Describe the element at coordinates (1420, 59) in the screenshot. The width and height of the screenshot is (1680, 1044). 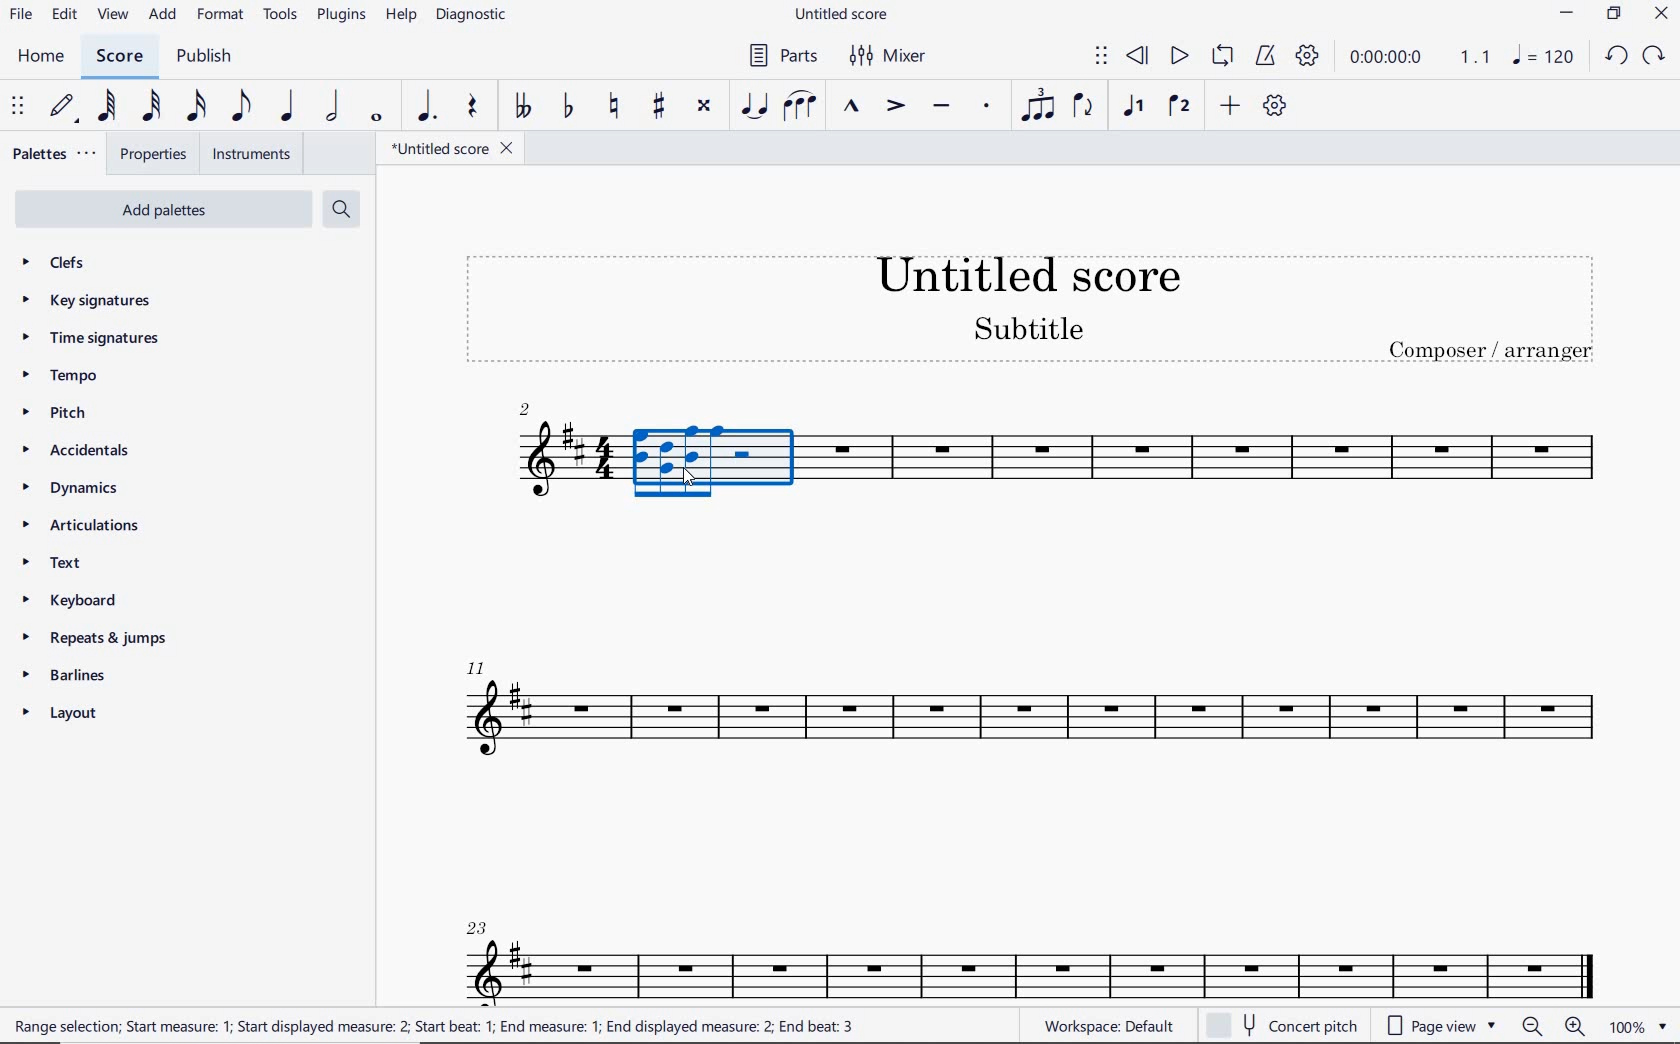
I see `PLAY SPEED` at that location.